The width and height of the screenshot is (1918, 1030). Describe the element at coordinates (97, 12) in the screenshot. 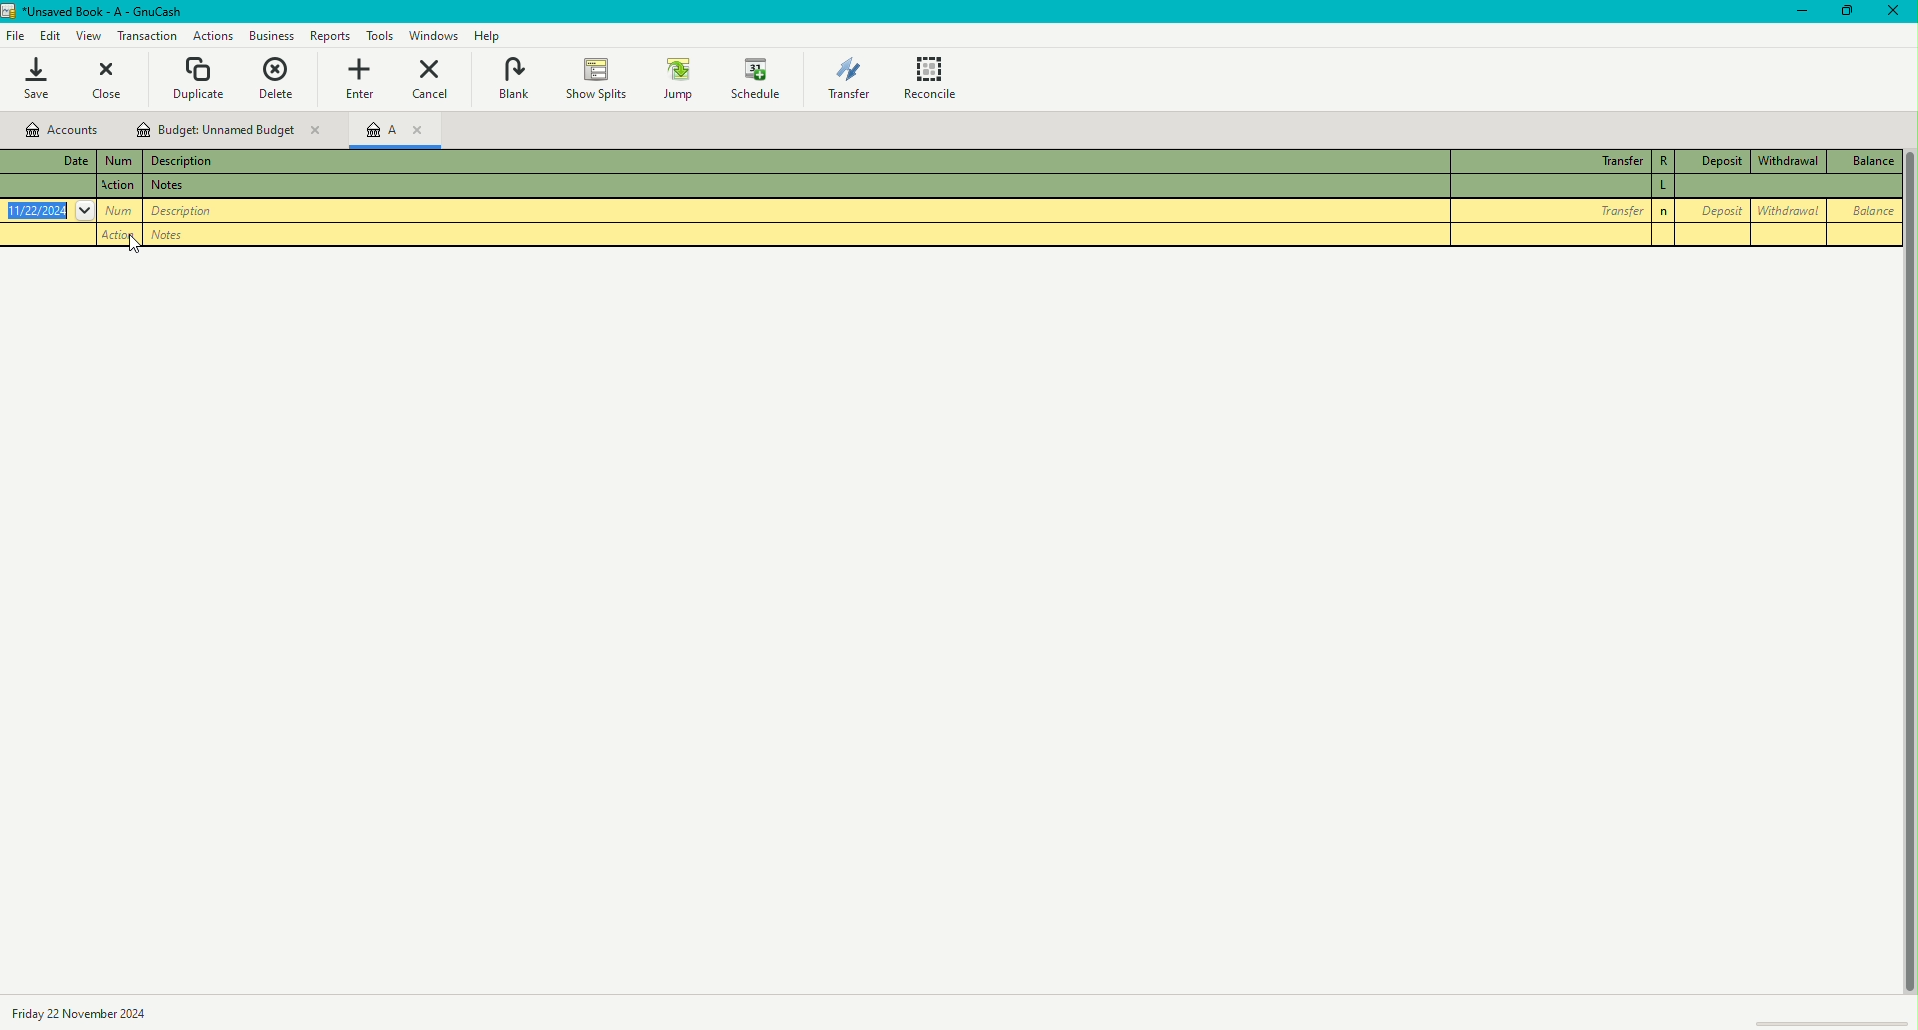

I see `Unsaved Budget - GnuCash` at that location.